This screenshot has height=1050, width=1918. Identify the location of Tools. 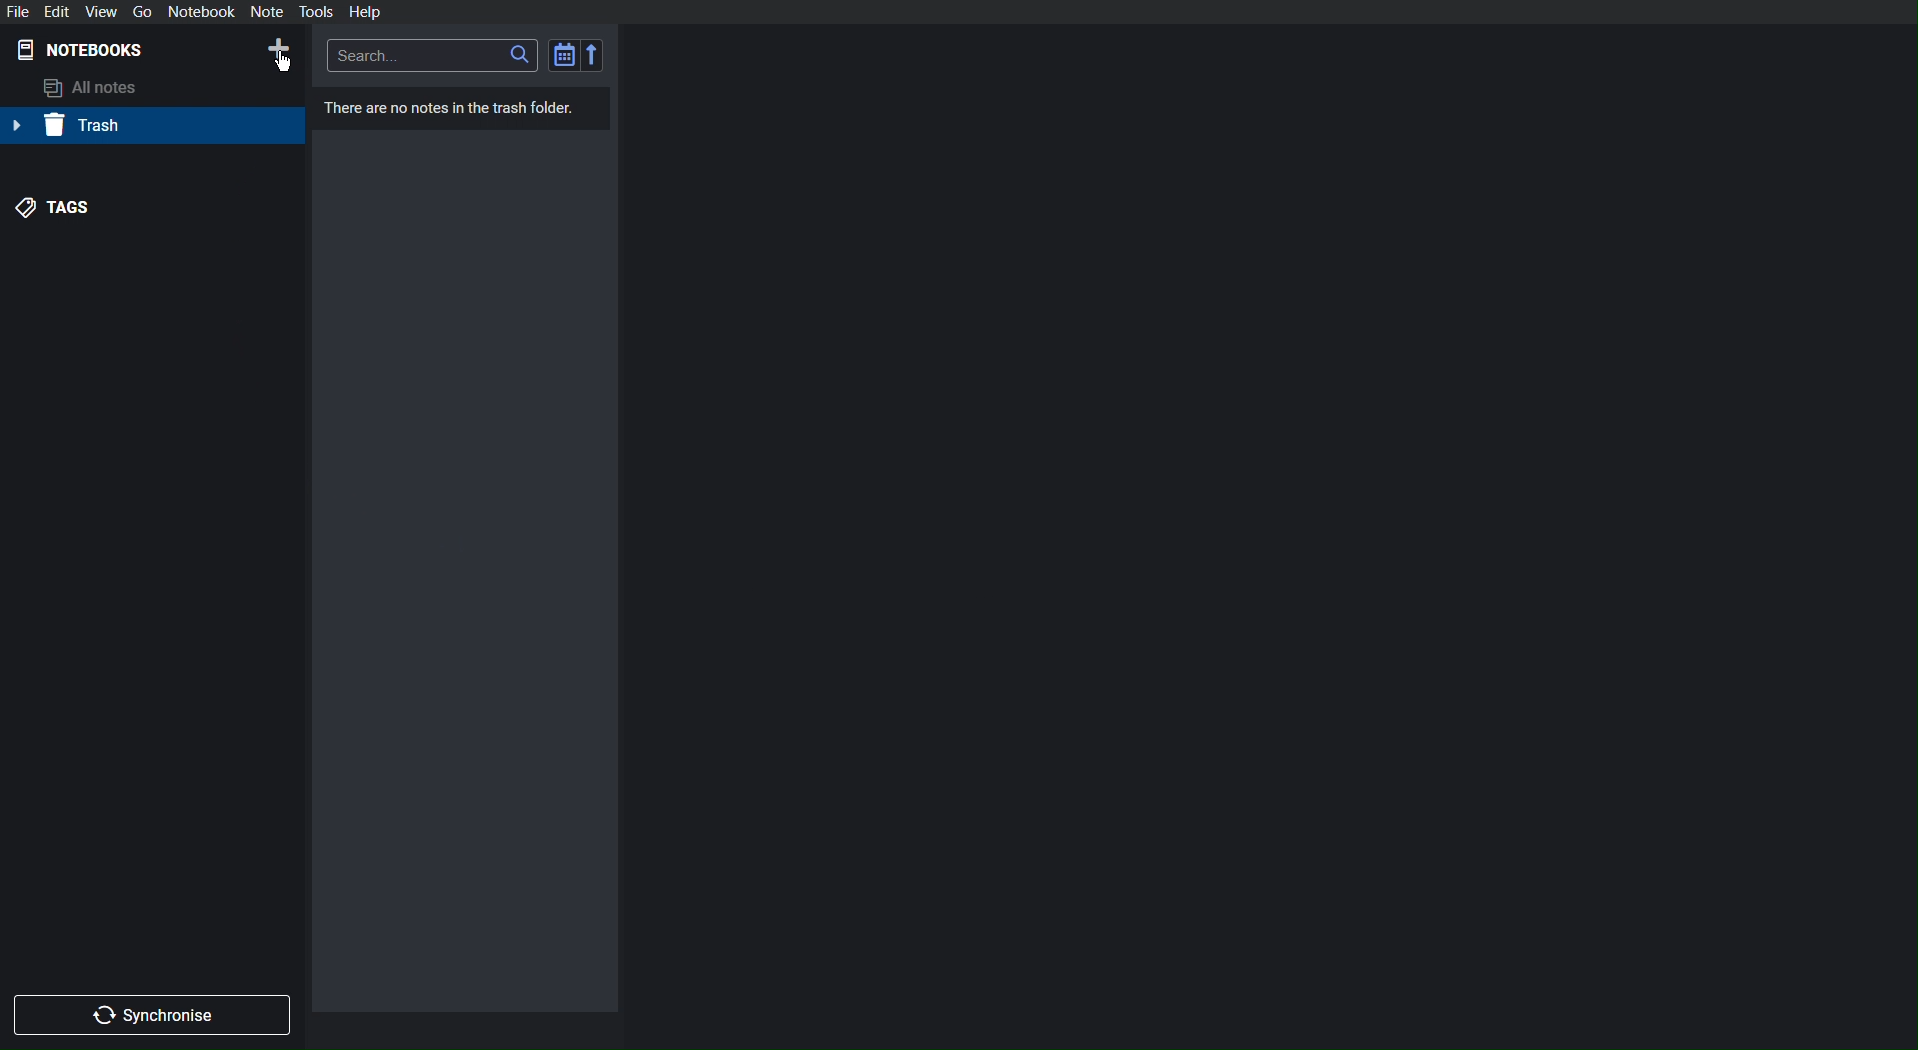
(315, 11).